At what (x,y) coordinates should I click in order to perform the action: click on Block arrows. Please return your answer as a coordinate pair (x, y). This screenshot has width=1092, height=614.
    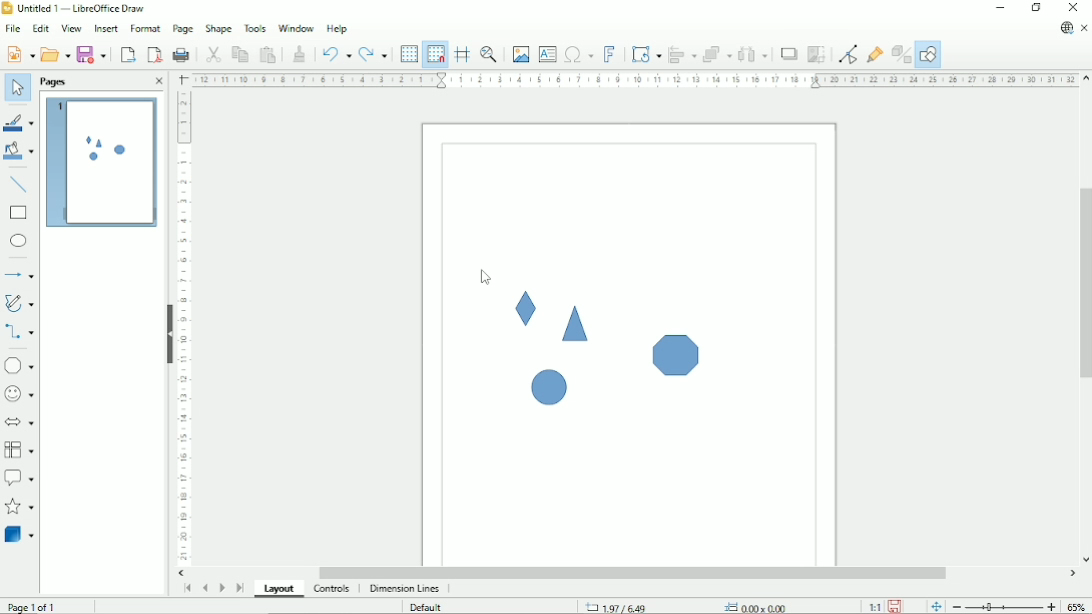
    Looking at the image, I should click on (21, 423).